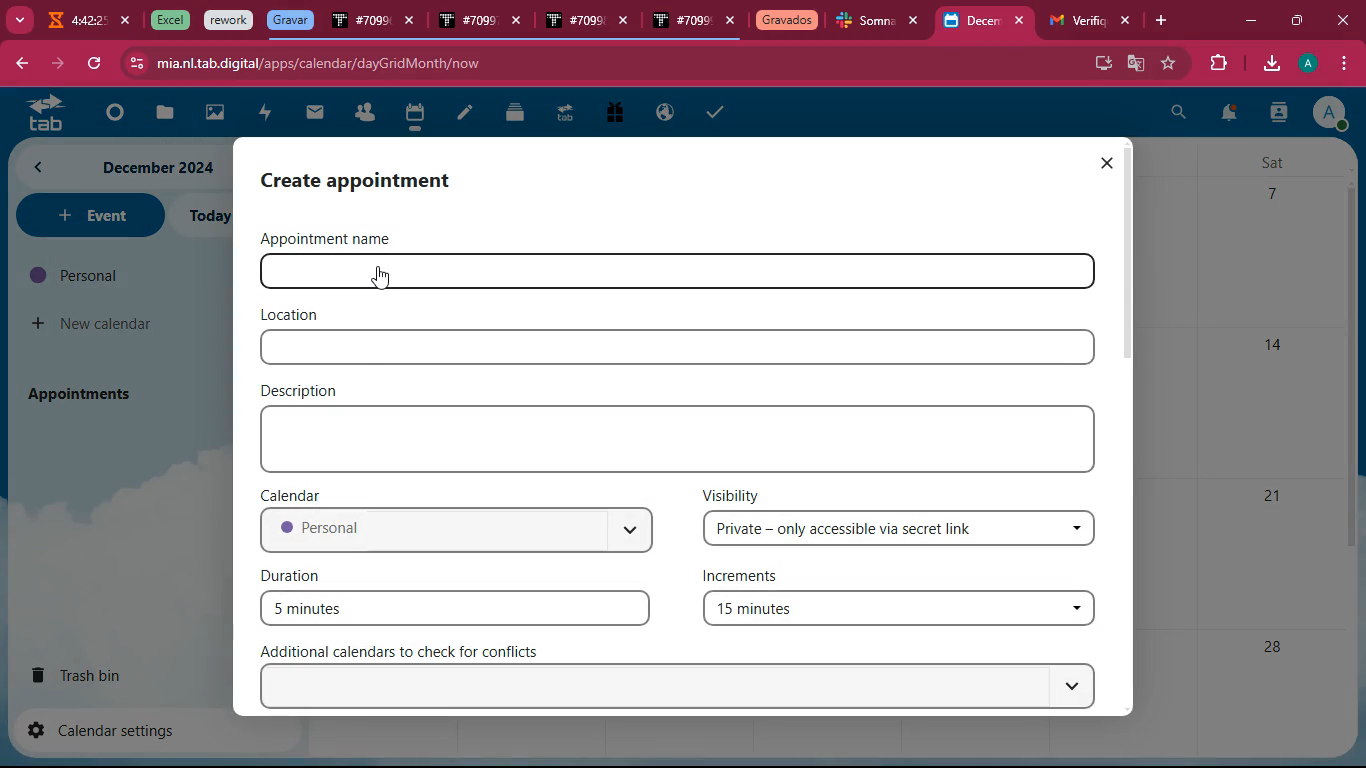  Describe the element at coordinates (377, 179) in the screenshot. I see `create appointment` at that location.